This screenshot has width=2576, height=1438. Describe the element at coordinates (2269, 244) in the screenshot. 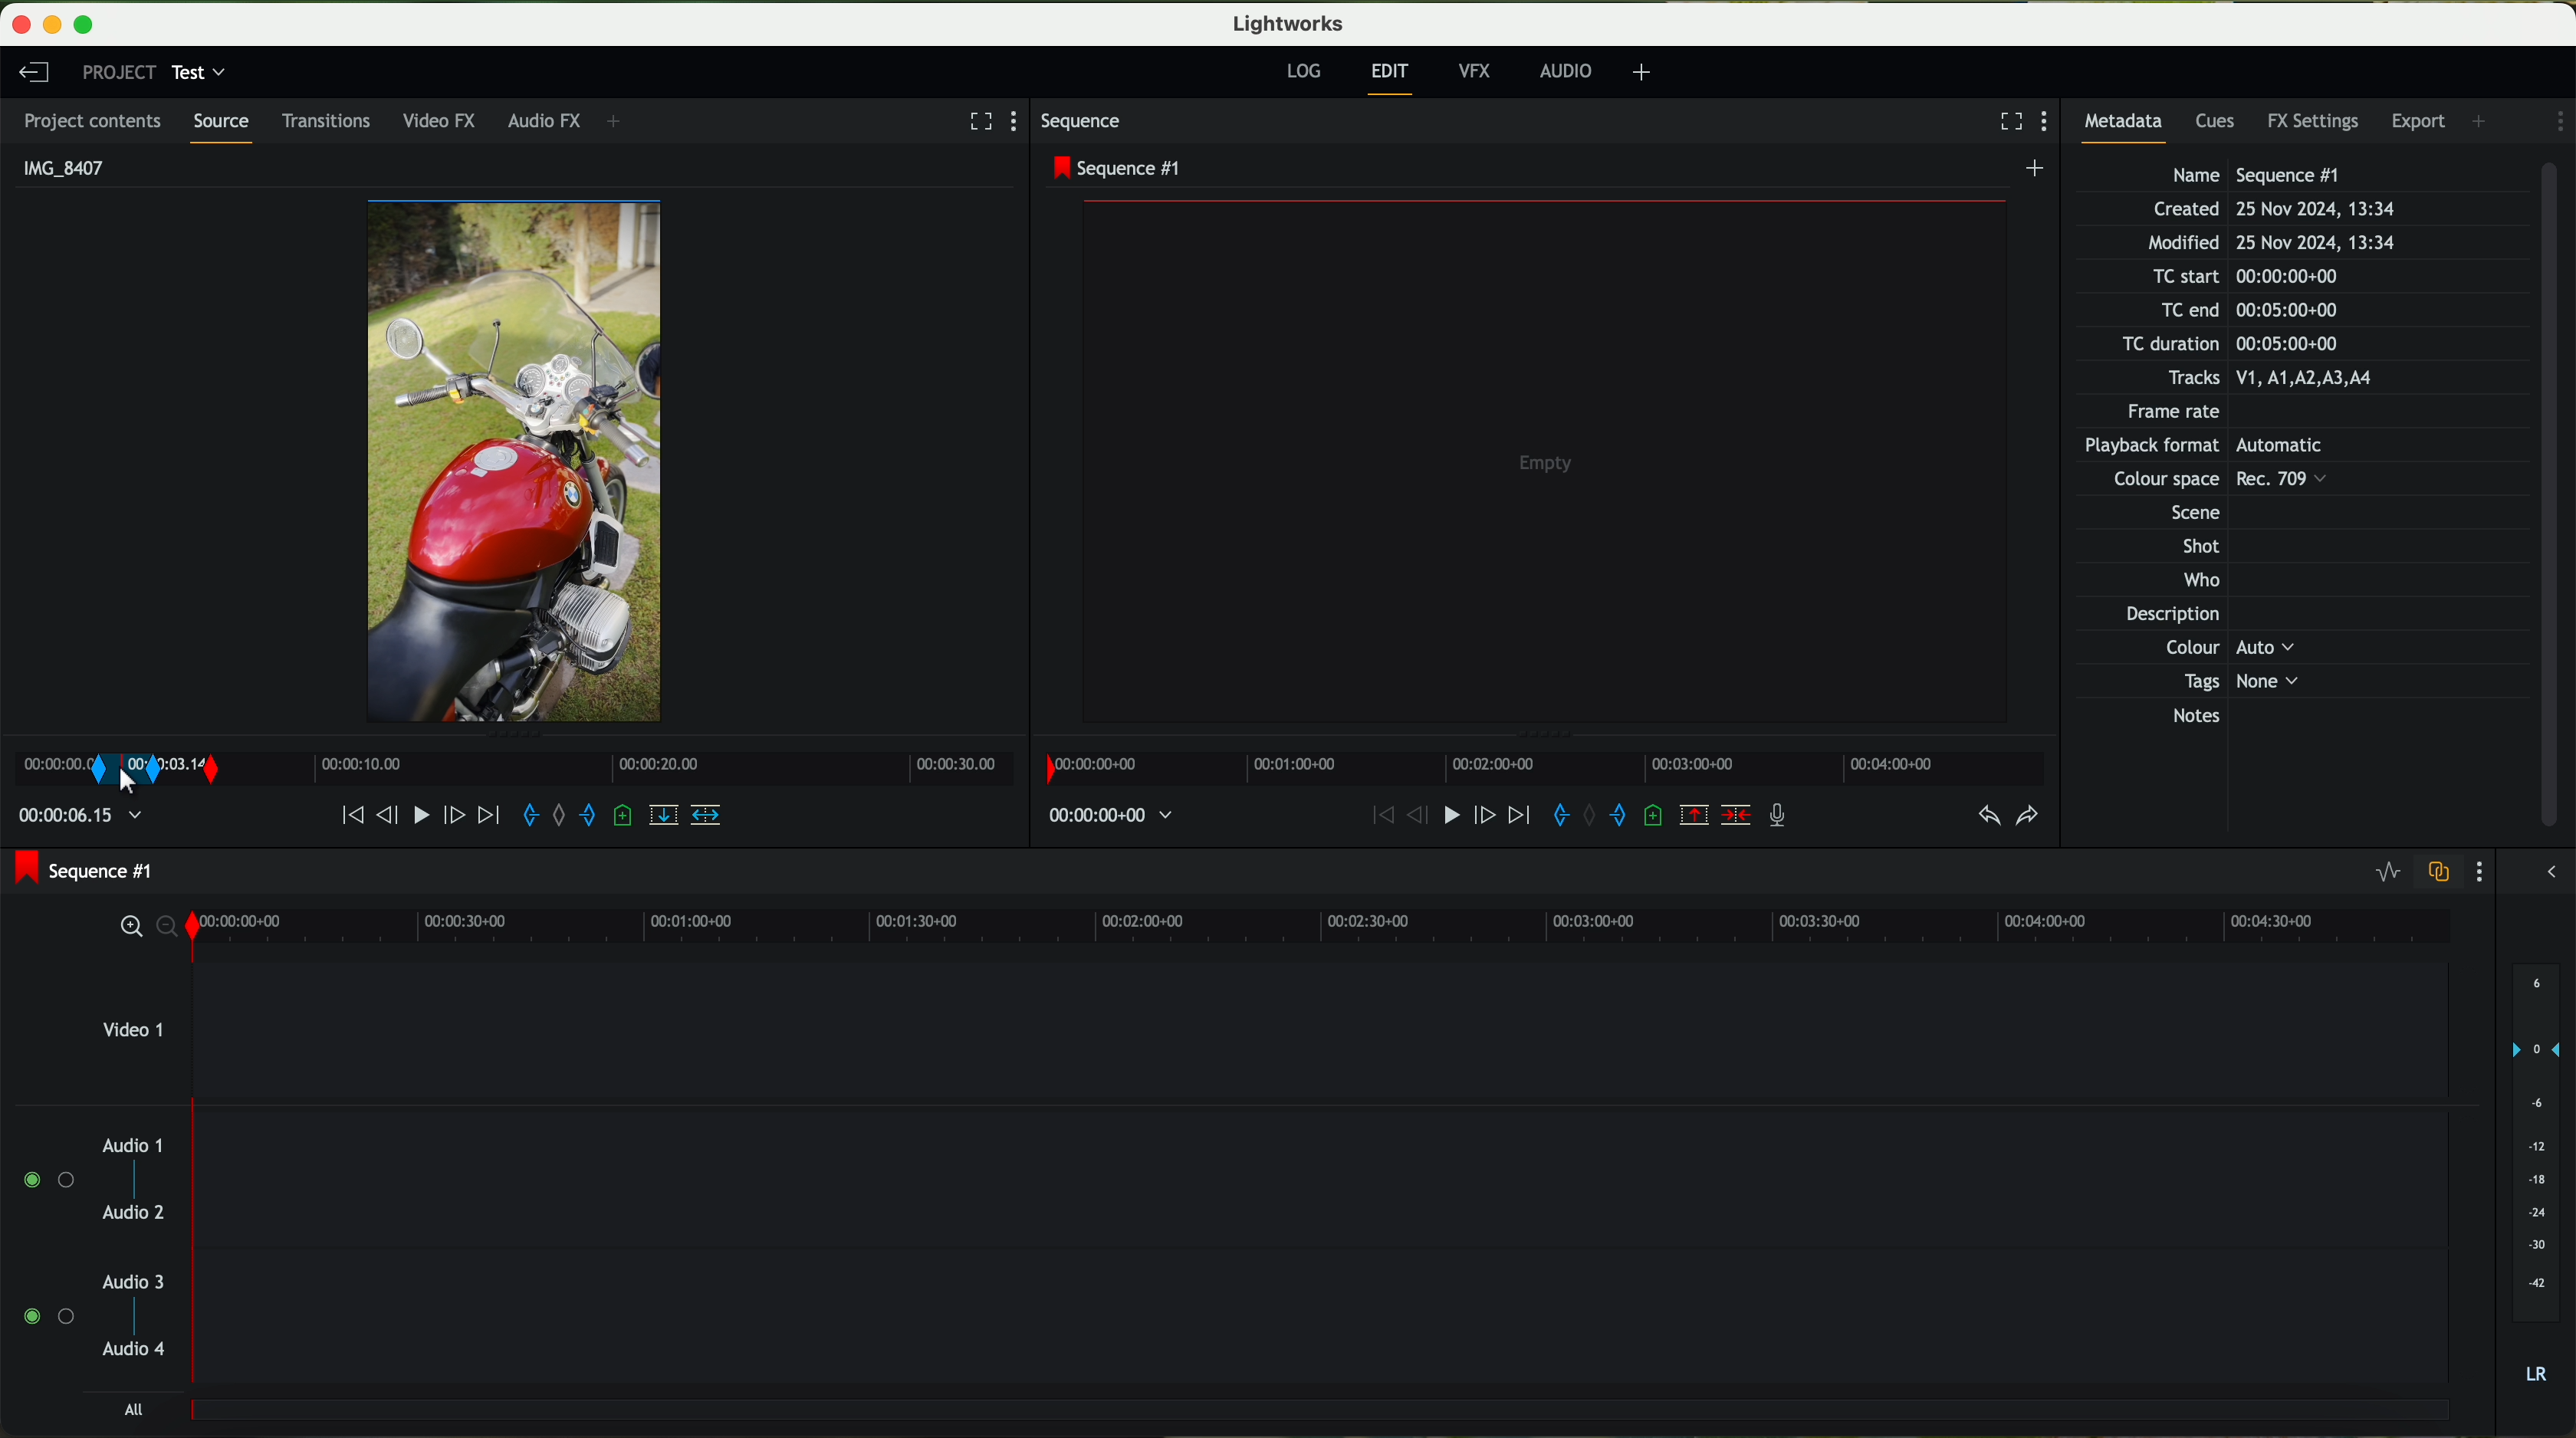

I see `Modified` at that location.